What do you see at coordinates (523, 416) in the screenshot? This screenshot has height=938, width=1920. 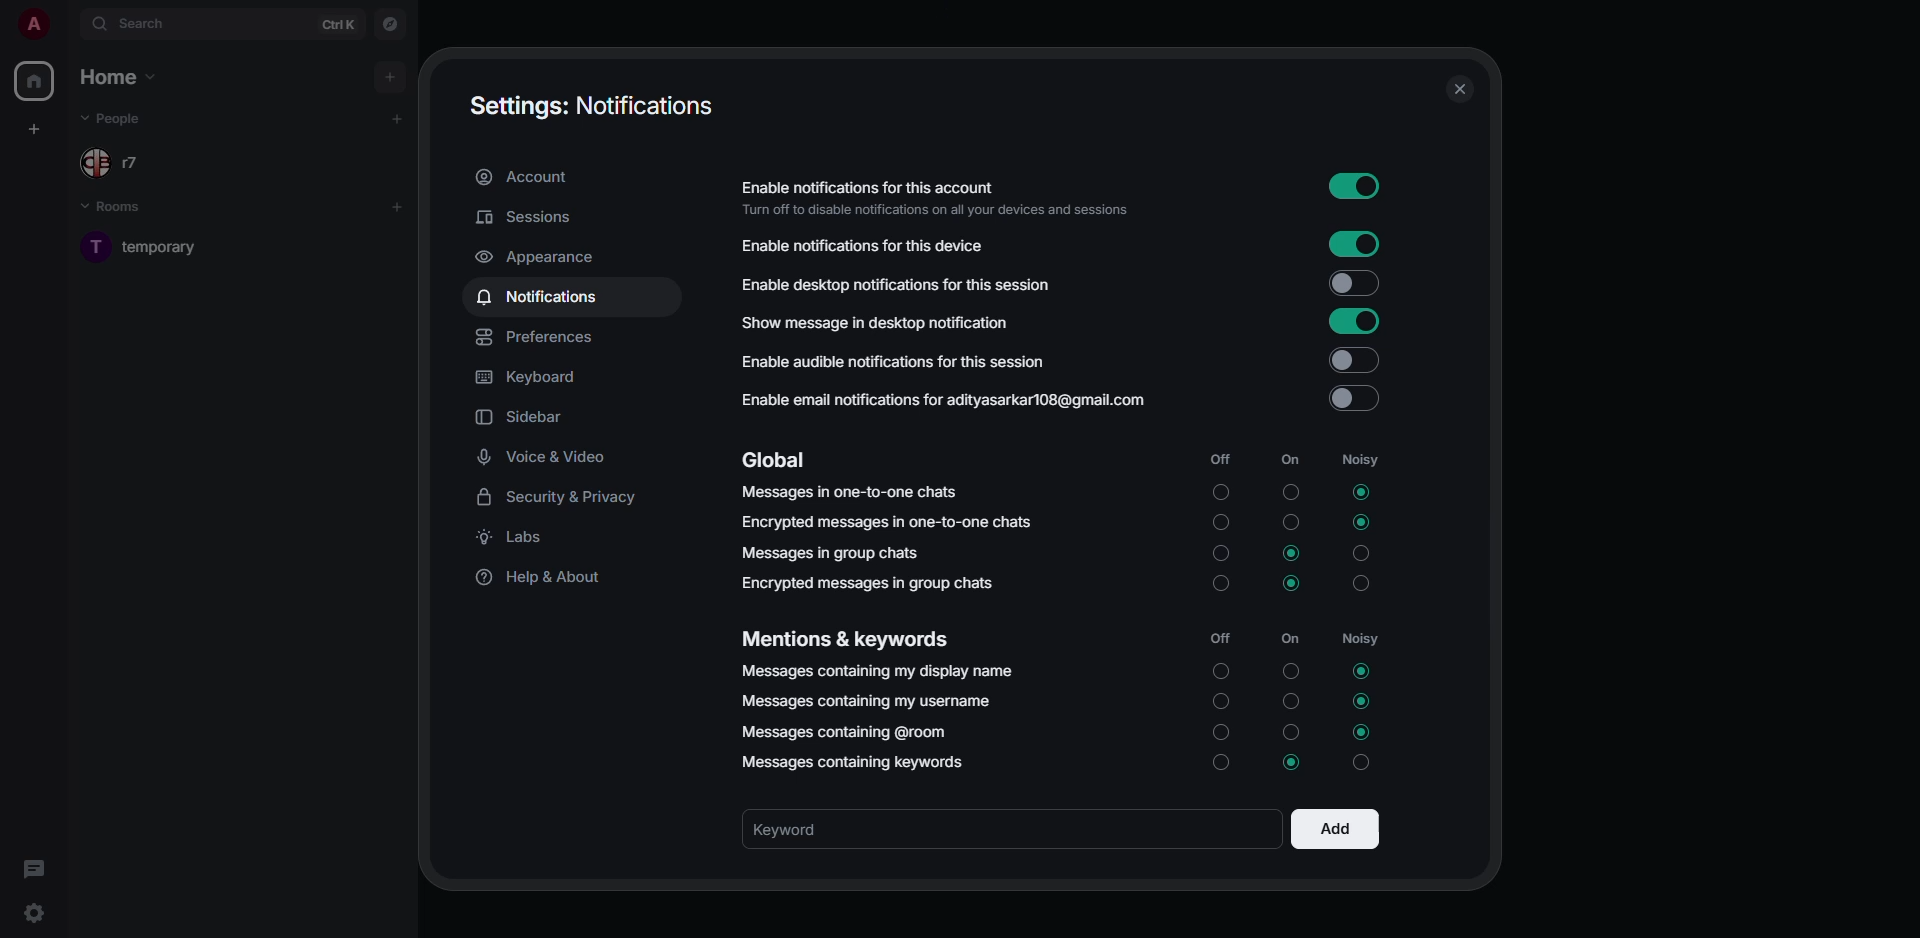 I see `sidebar` at bounding box center [523, 416].